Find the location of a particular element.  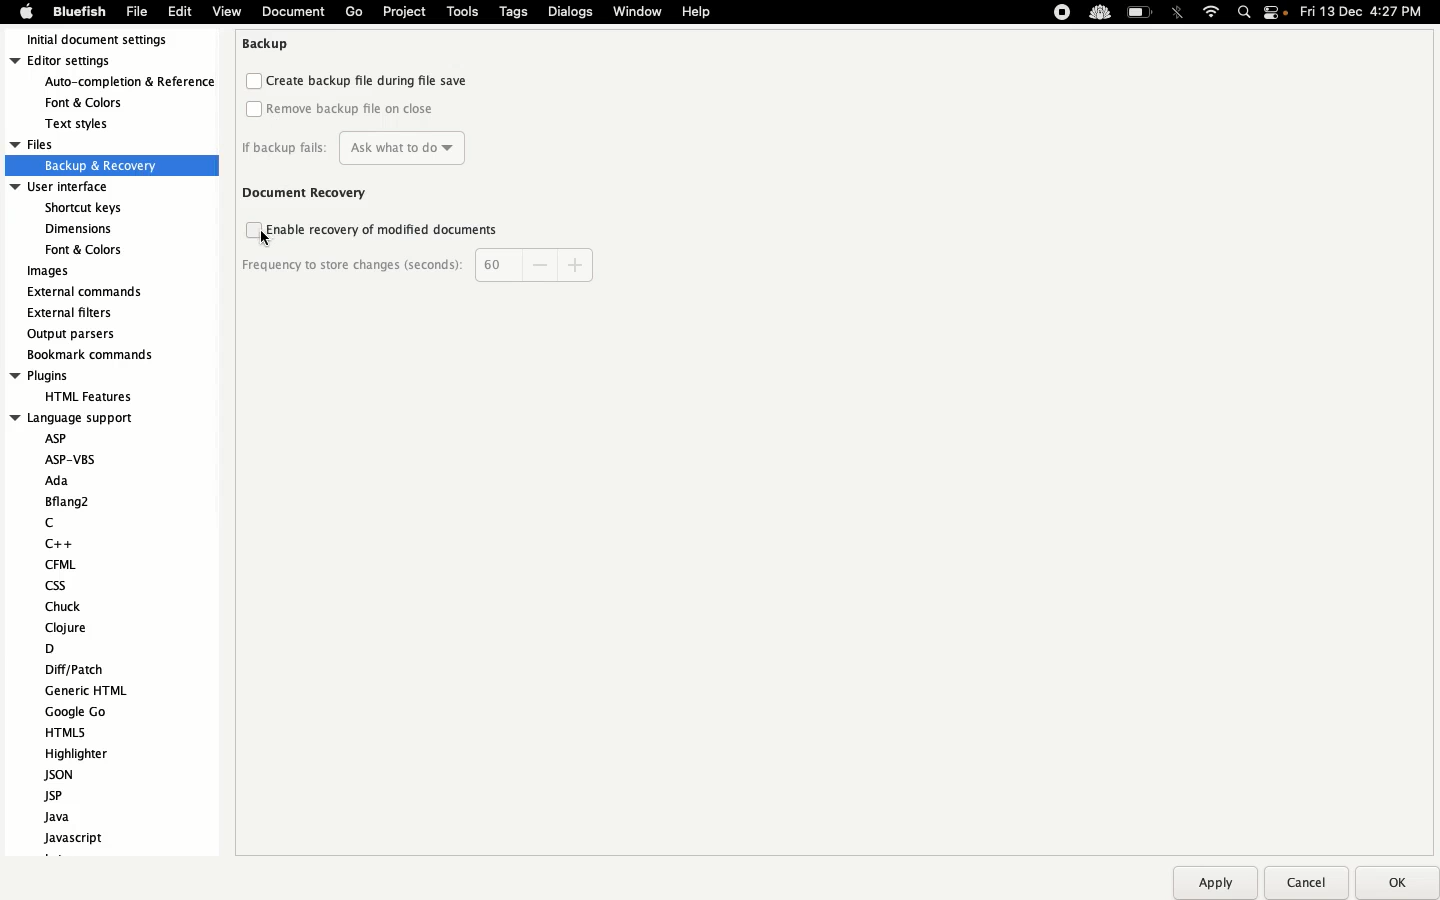

Editor settings is located at coordinates (112, 92).